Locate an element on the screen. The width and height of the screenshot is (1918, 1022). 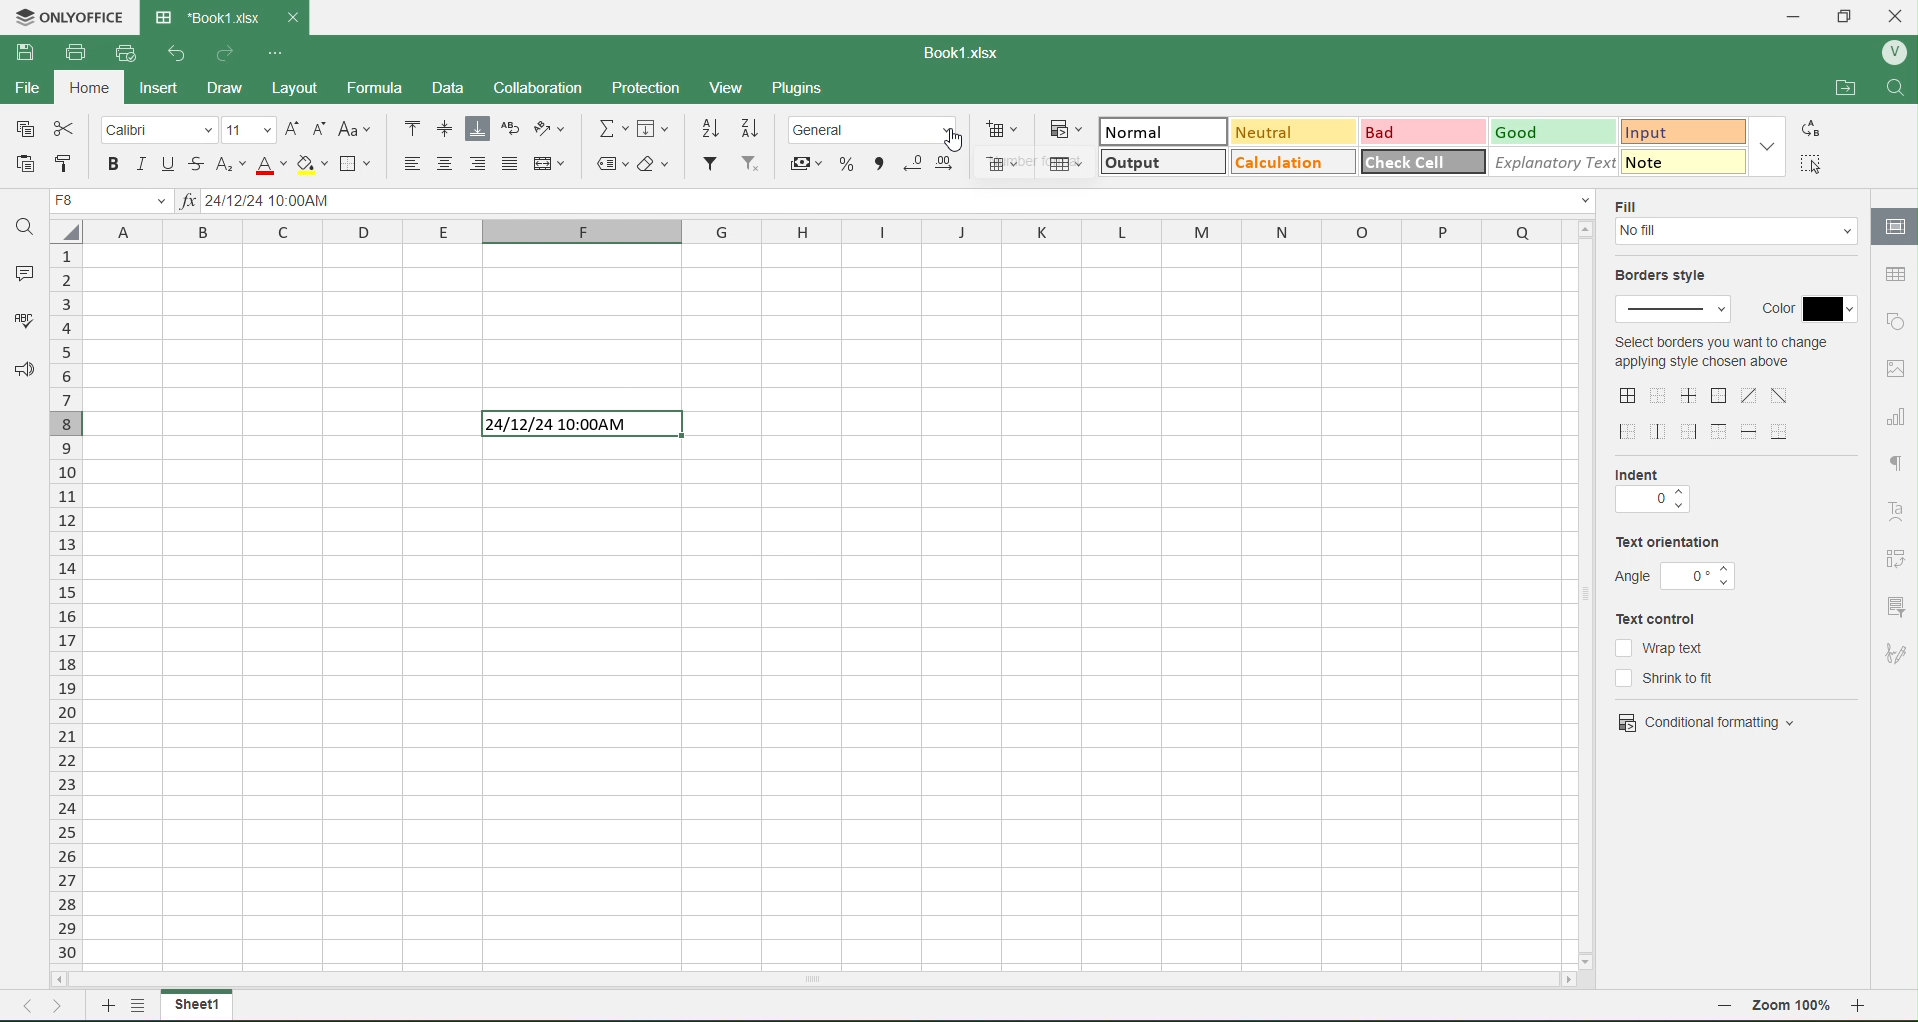
Paste is located at coordinates (25, 163).